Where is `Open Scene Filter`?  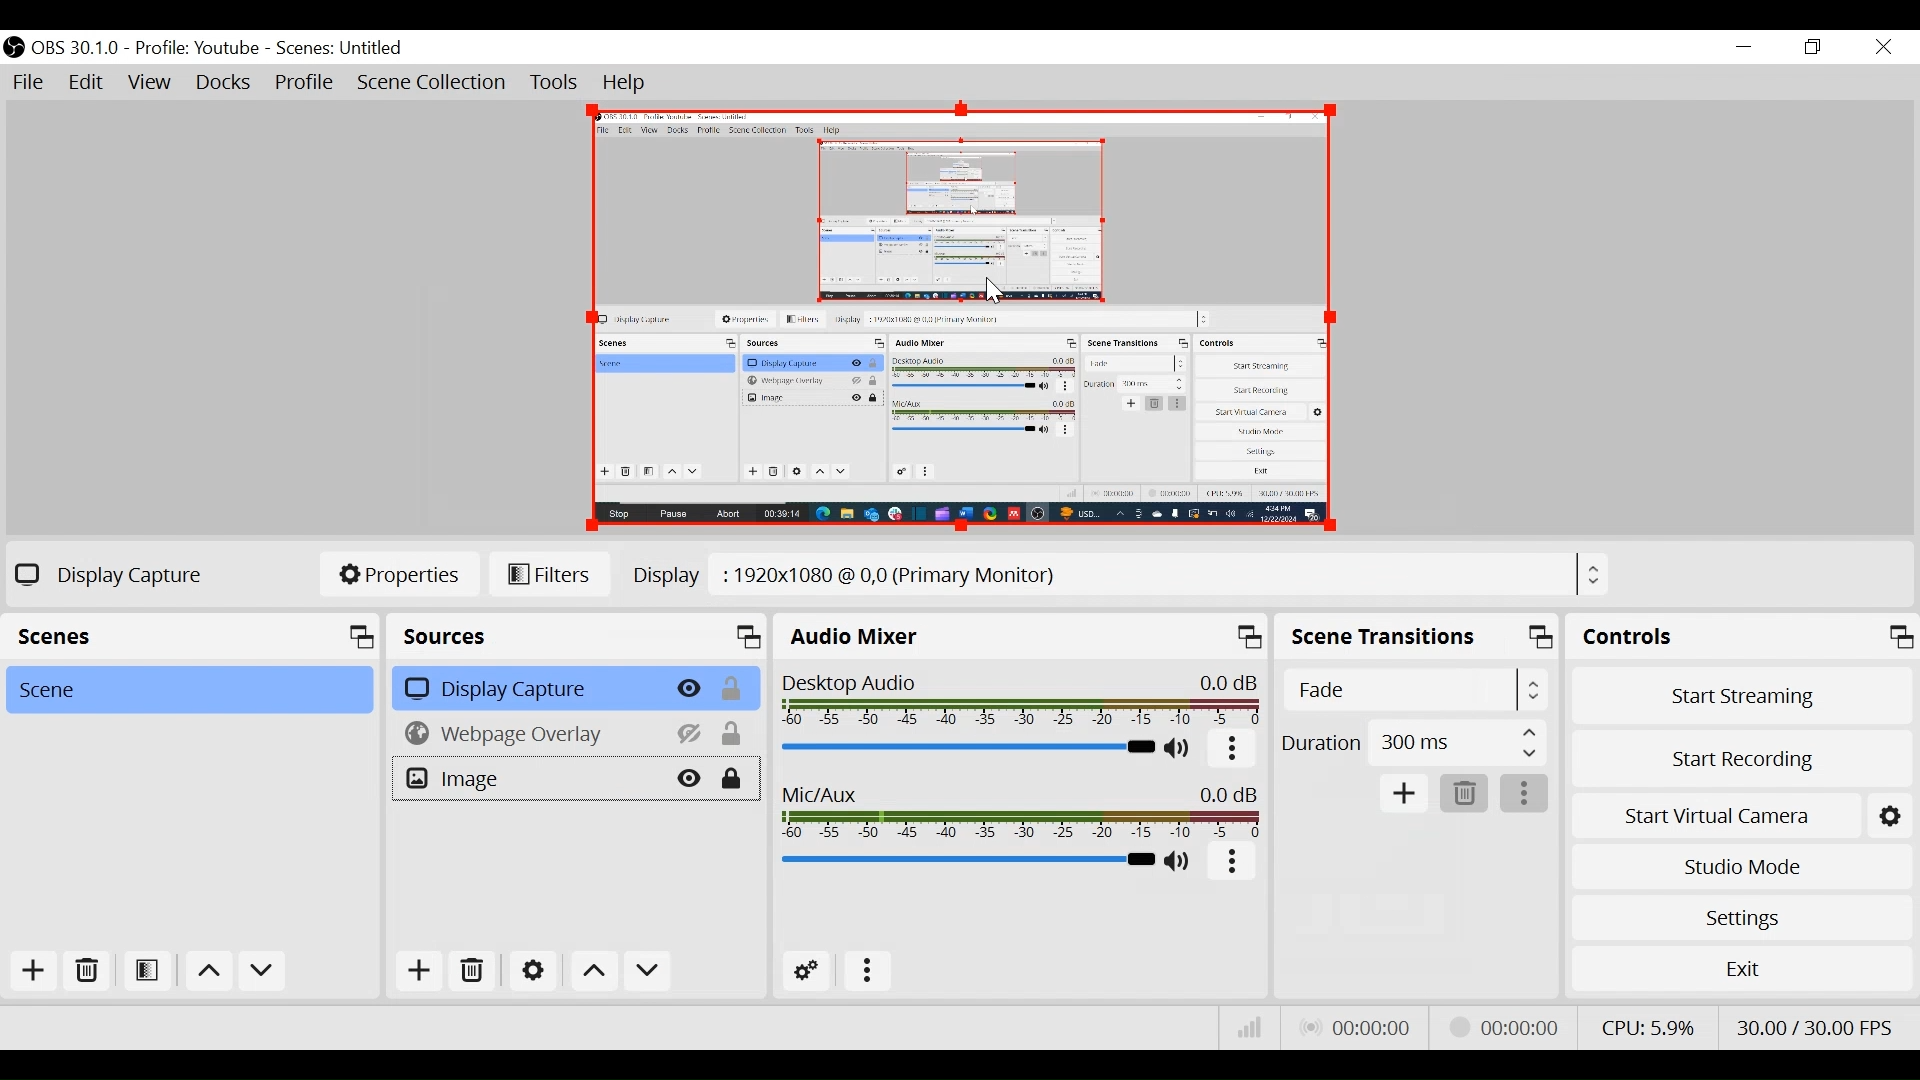 Open Scene Filter is located at coordinates (145, 972).